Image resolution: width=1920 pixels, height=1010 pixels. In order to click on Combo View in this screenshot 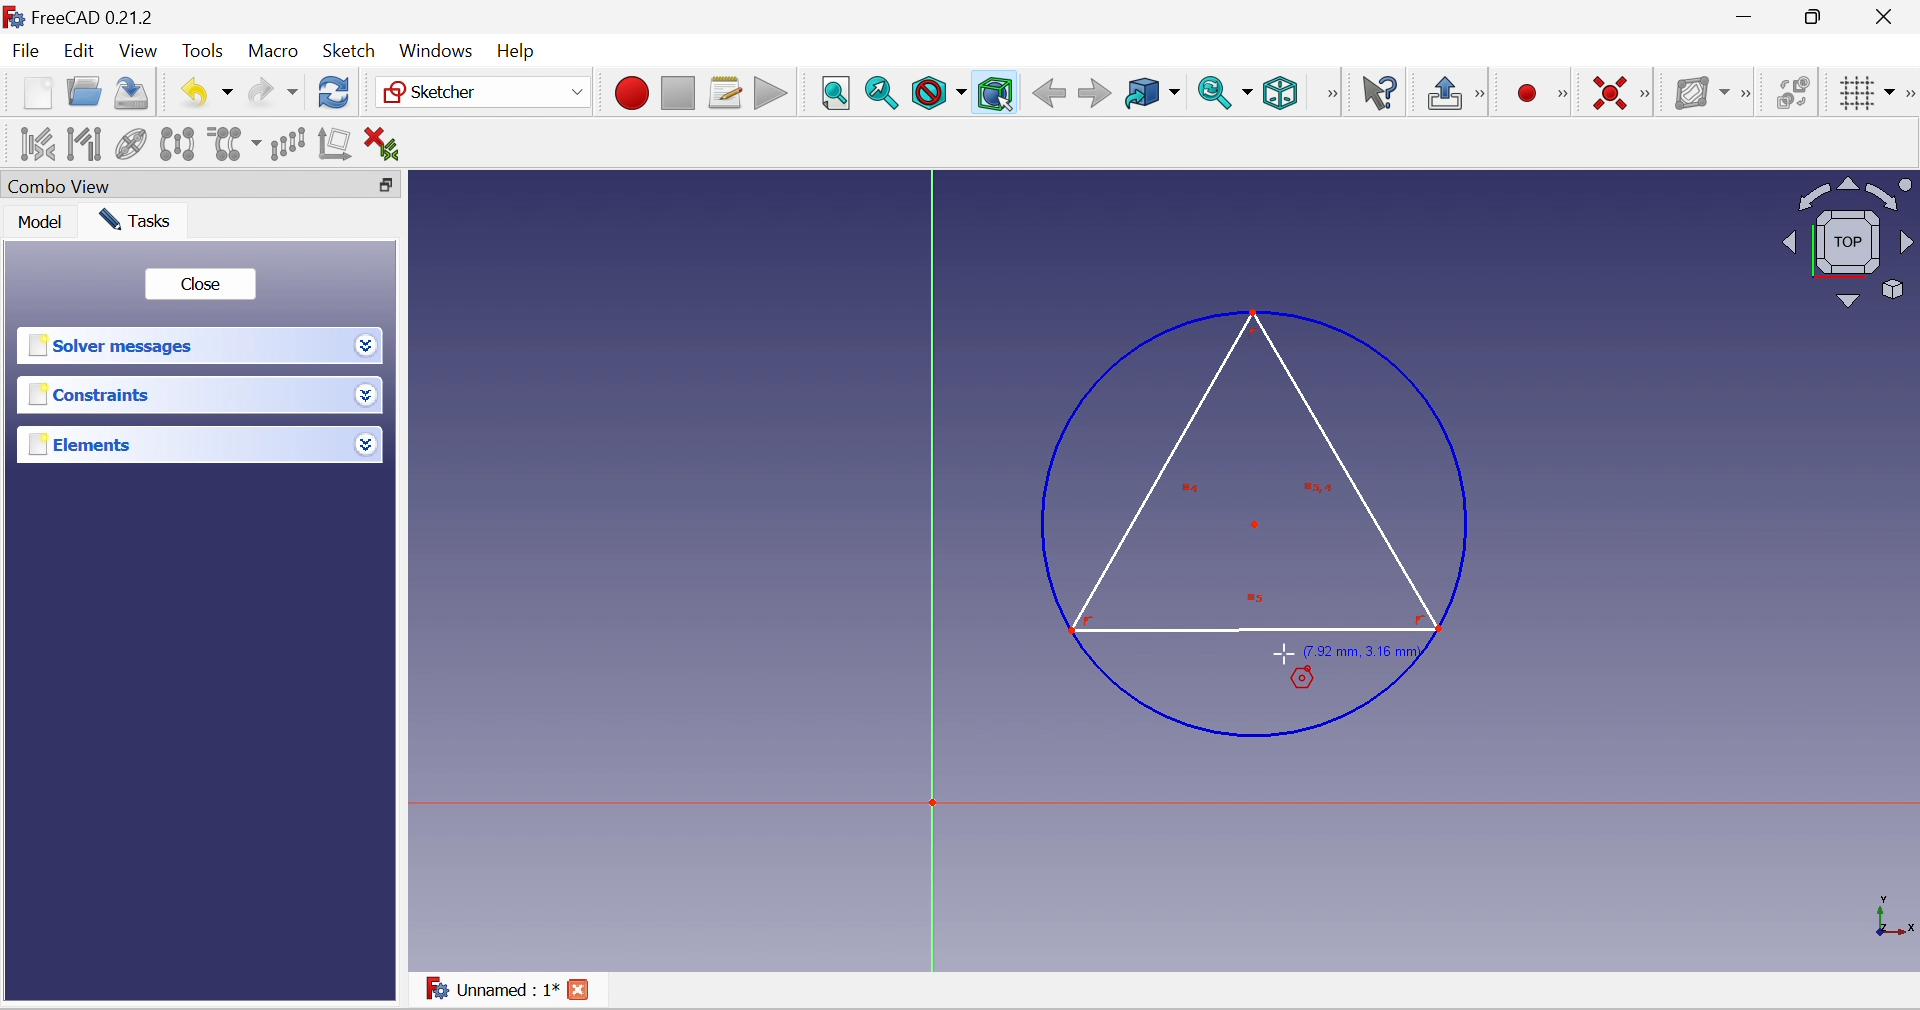, I will do `click(179, 185)`.